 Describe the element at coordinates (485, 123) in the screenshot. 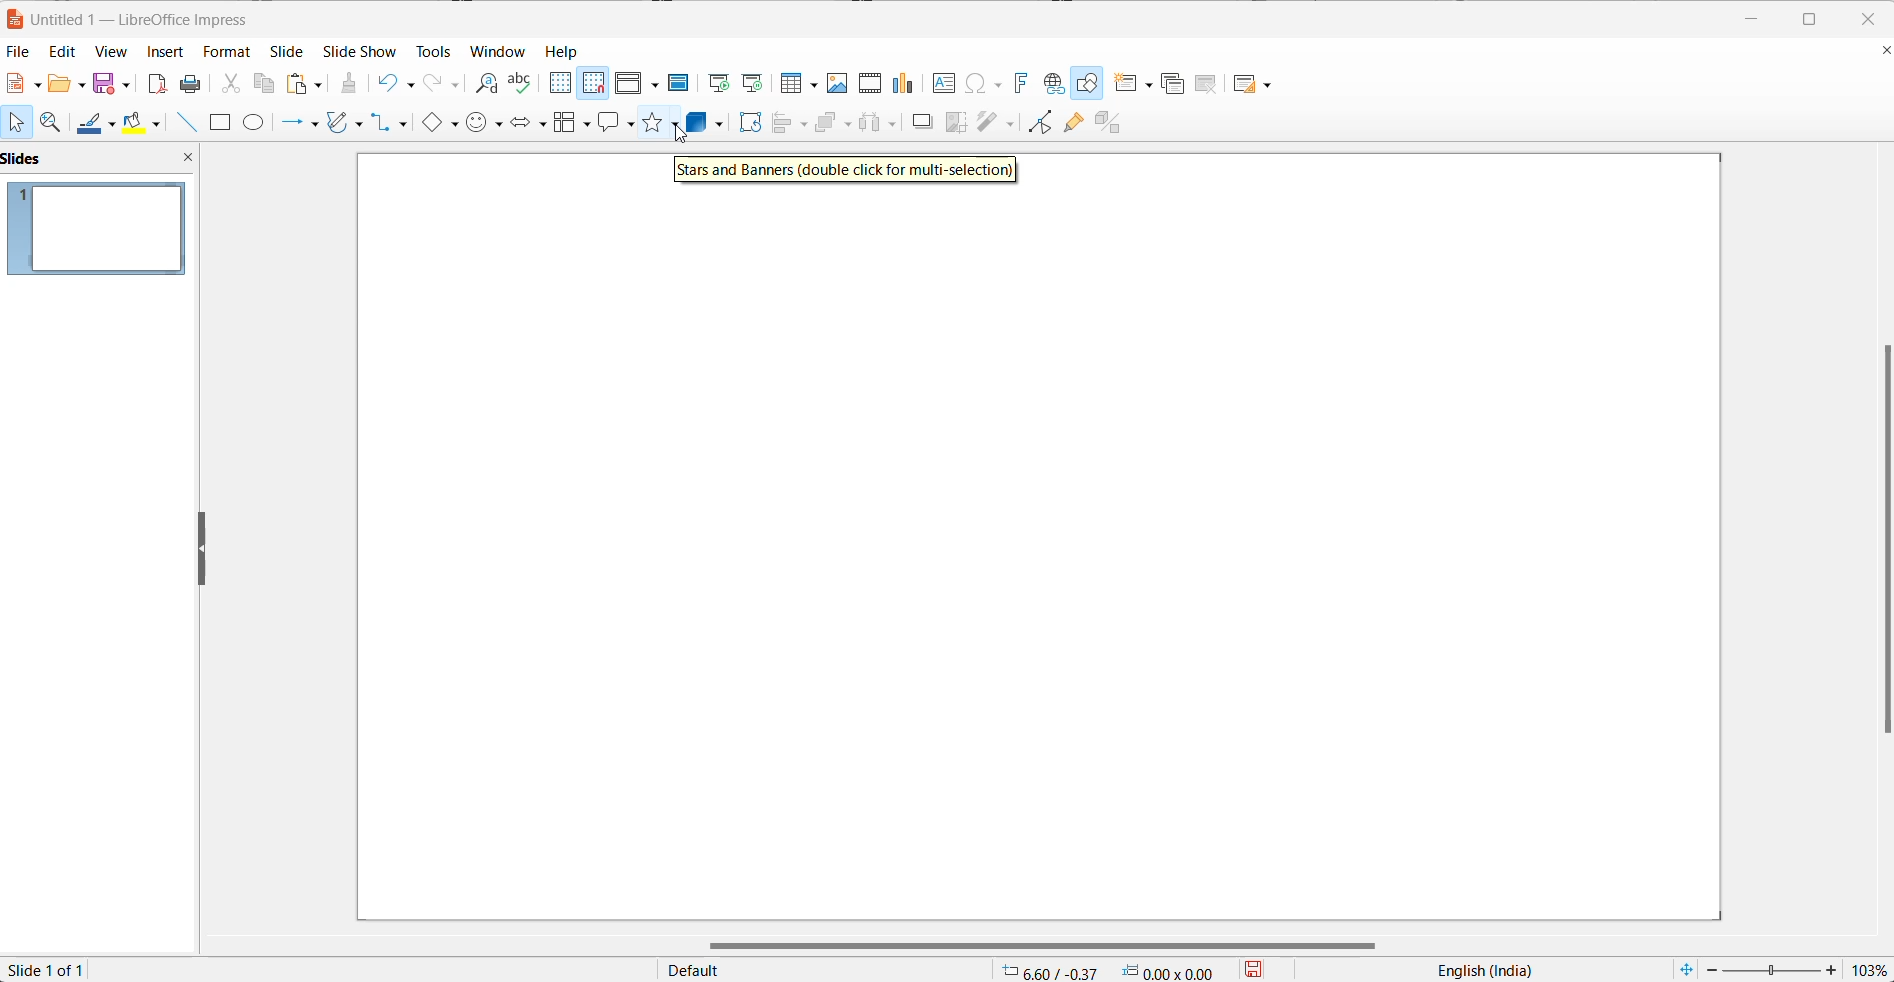

I see `symbol shapes` at that location.